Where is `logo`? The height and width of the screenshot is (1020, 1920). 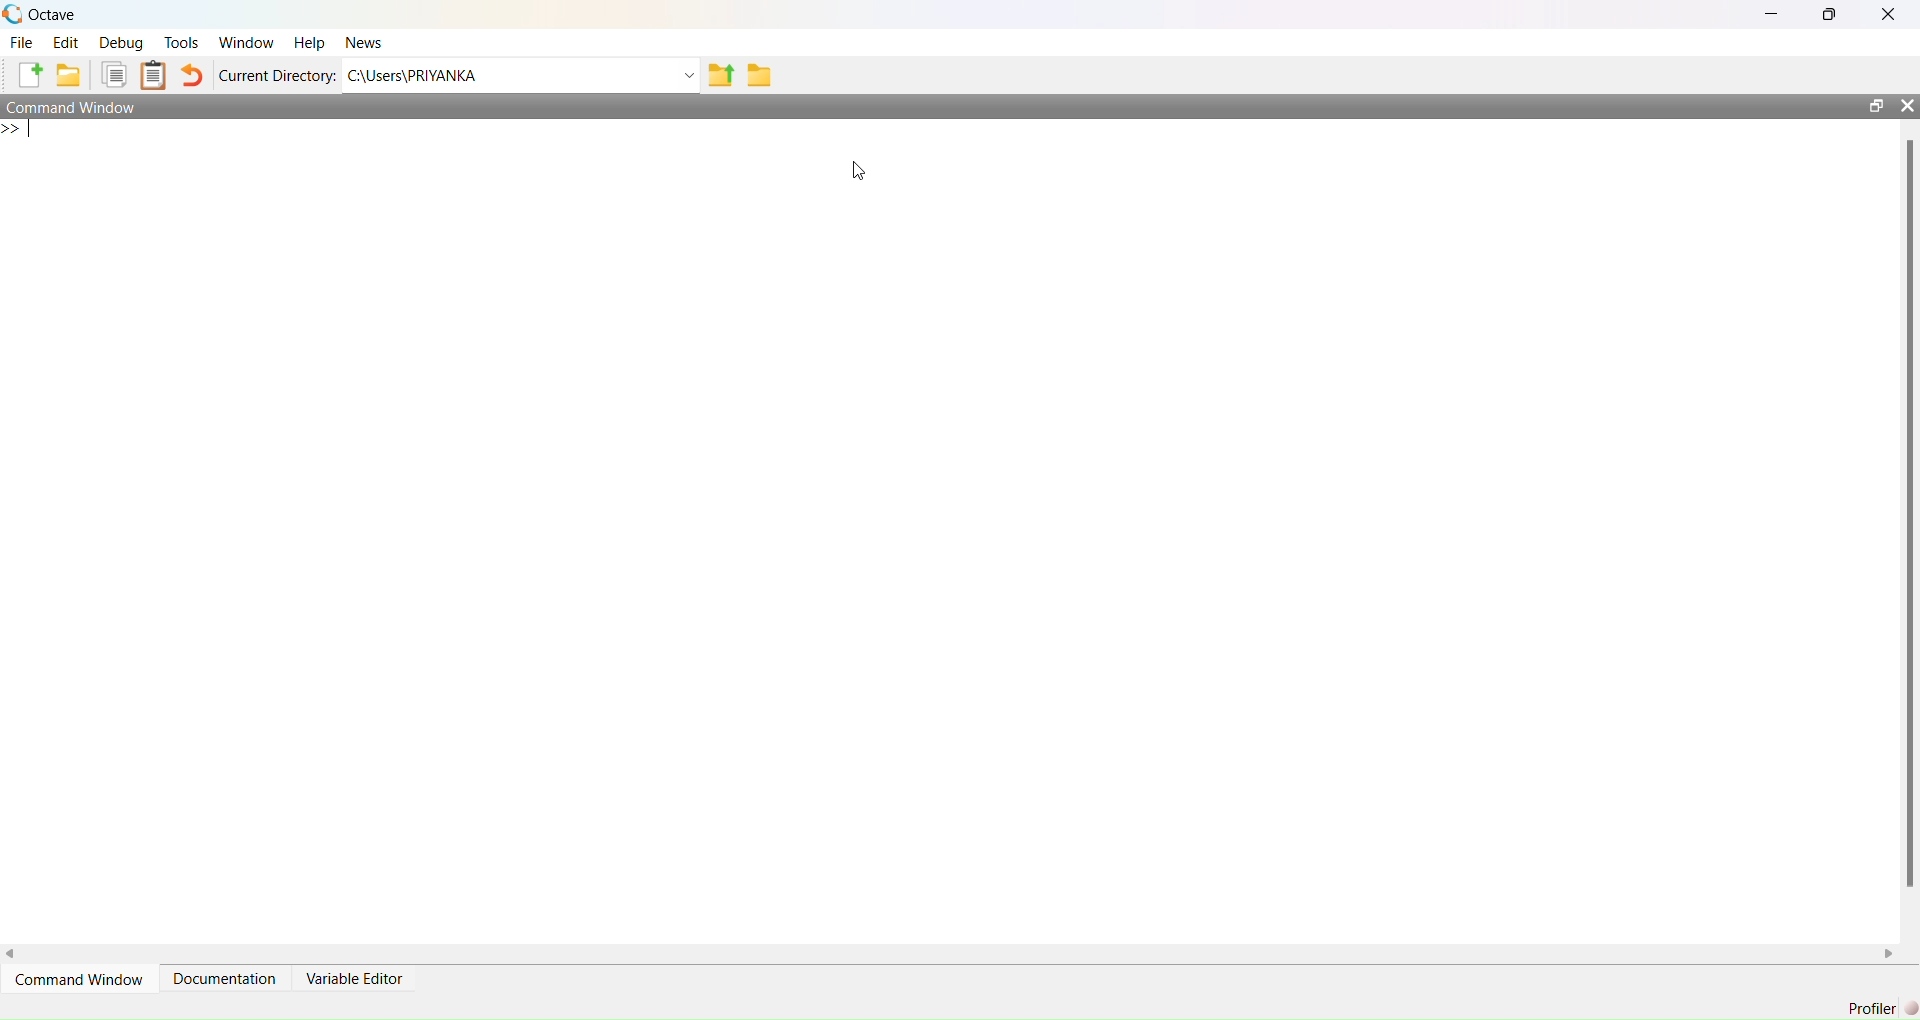 logo is located at coordinates (14, 15).